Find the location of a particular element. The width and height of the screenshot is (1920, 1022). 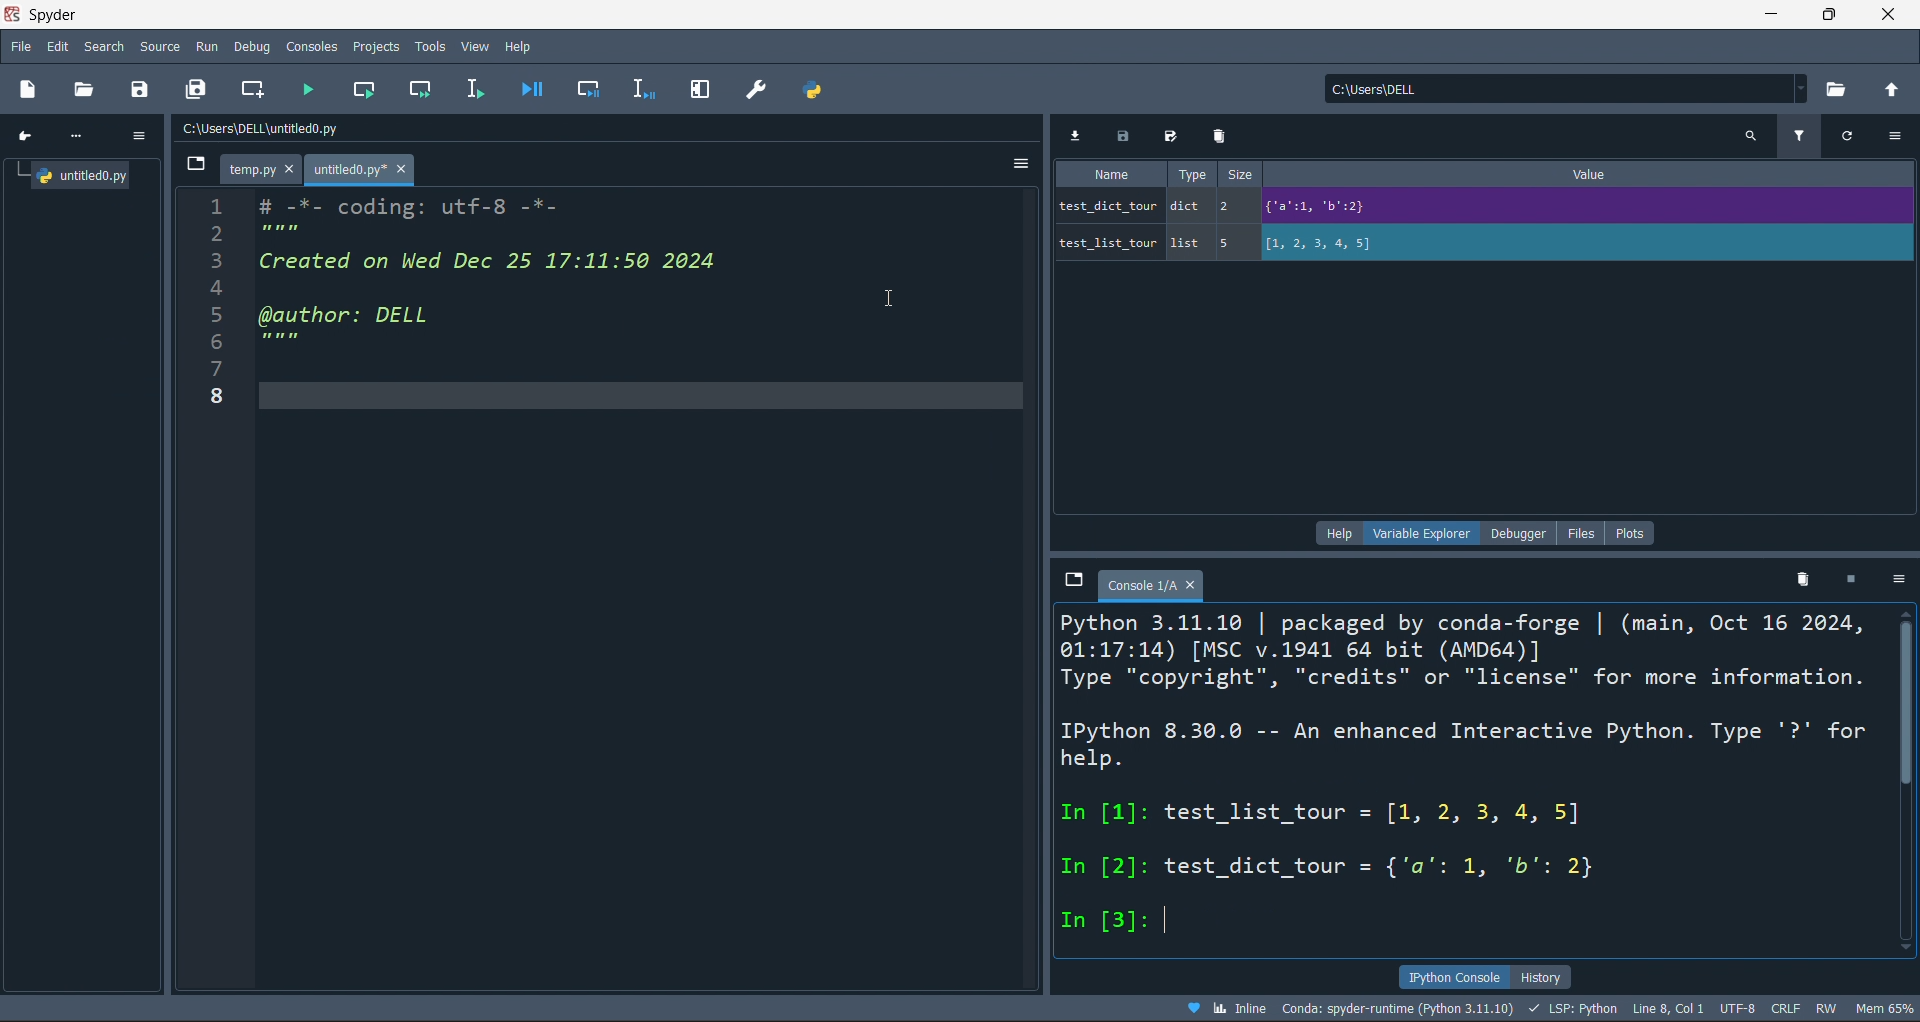

plots is located at coordinates (1636, 532).